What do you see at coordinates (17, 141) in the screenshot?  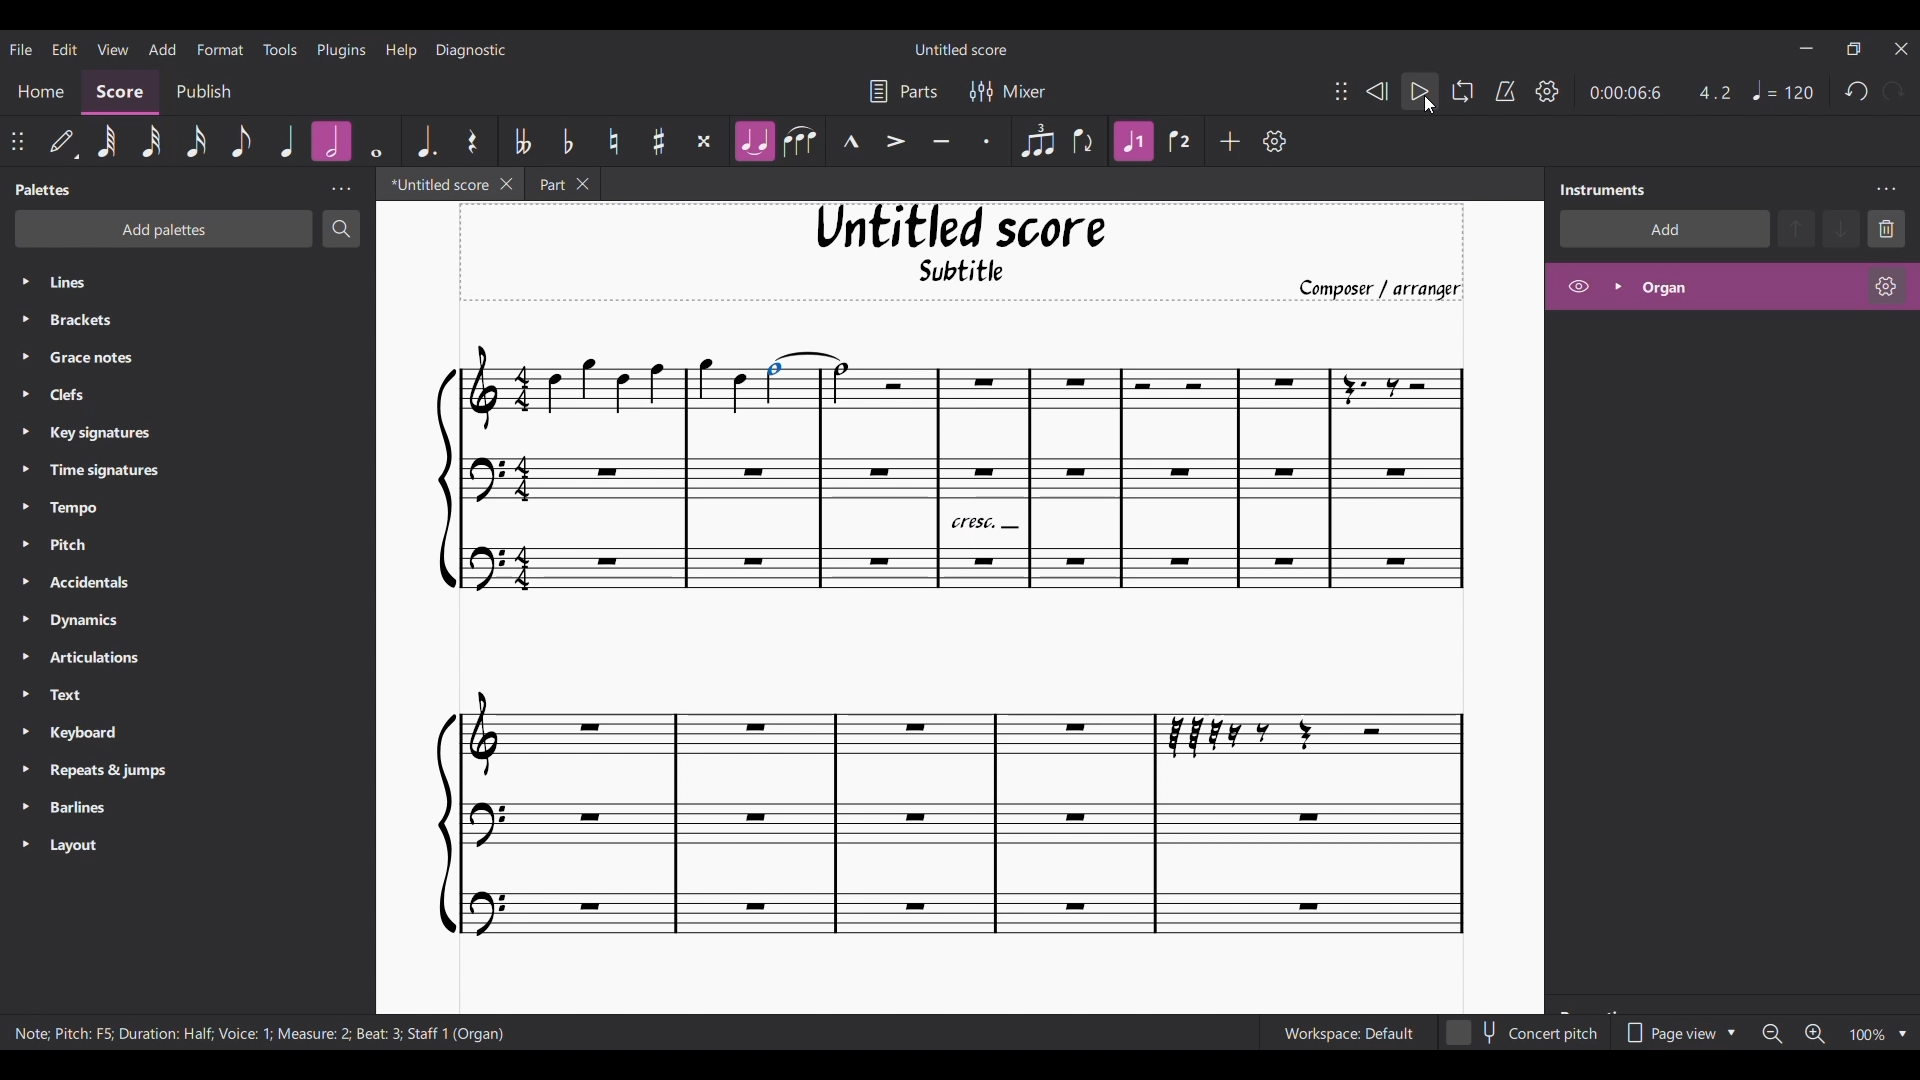 I see `Change position of toolbar attached` at bounding box center [17, 141].